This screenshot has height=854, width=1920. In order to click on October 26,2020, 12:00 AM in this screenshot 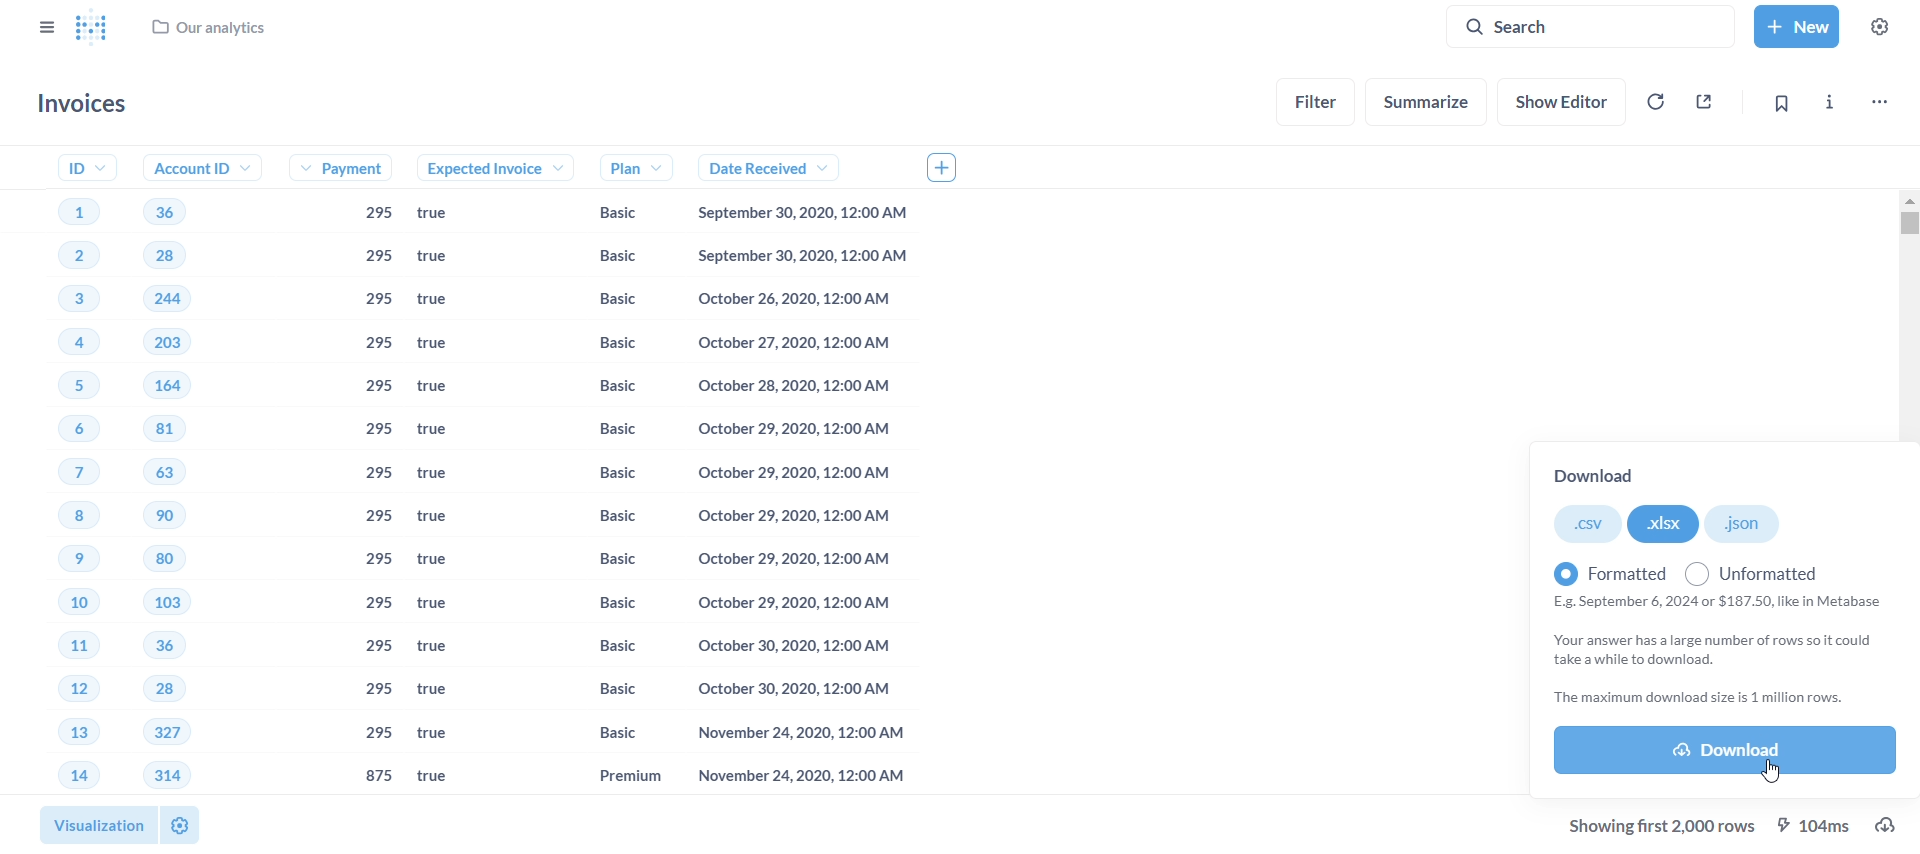, I will do `click(805, 300)`.